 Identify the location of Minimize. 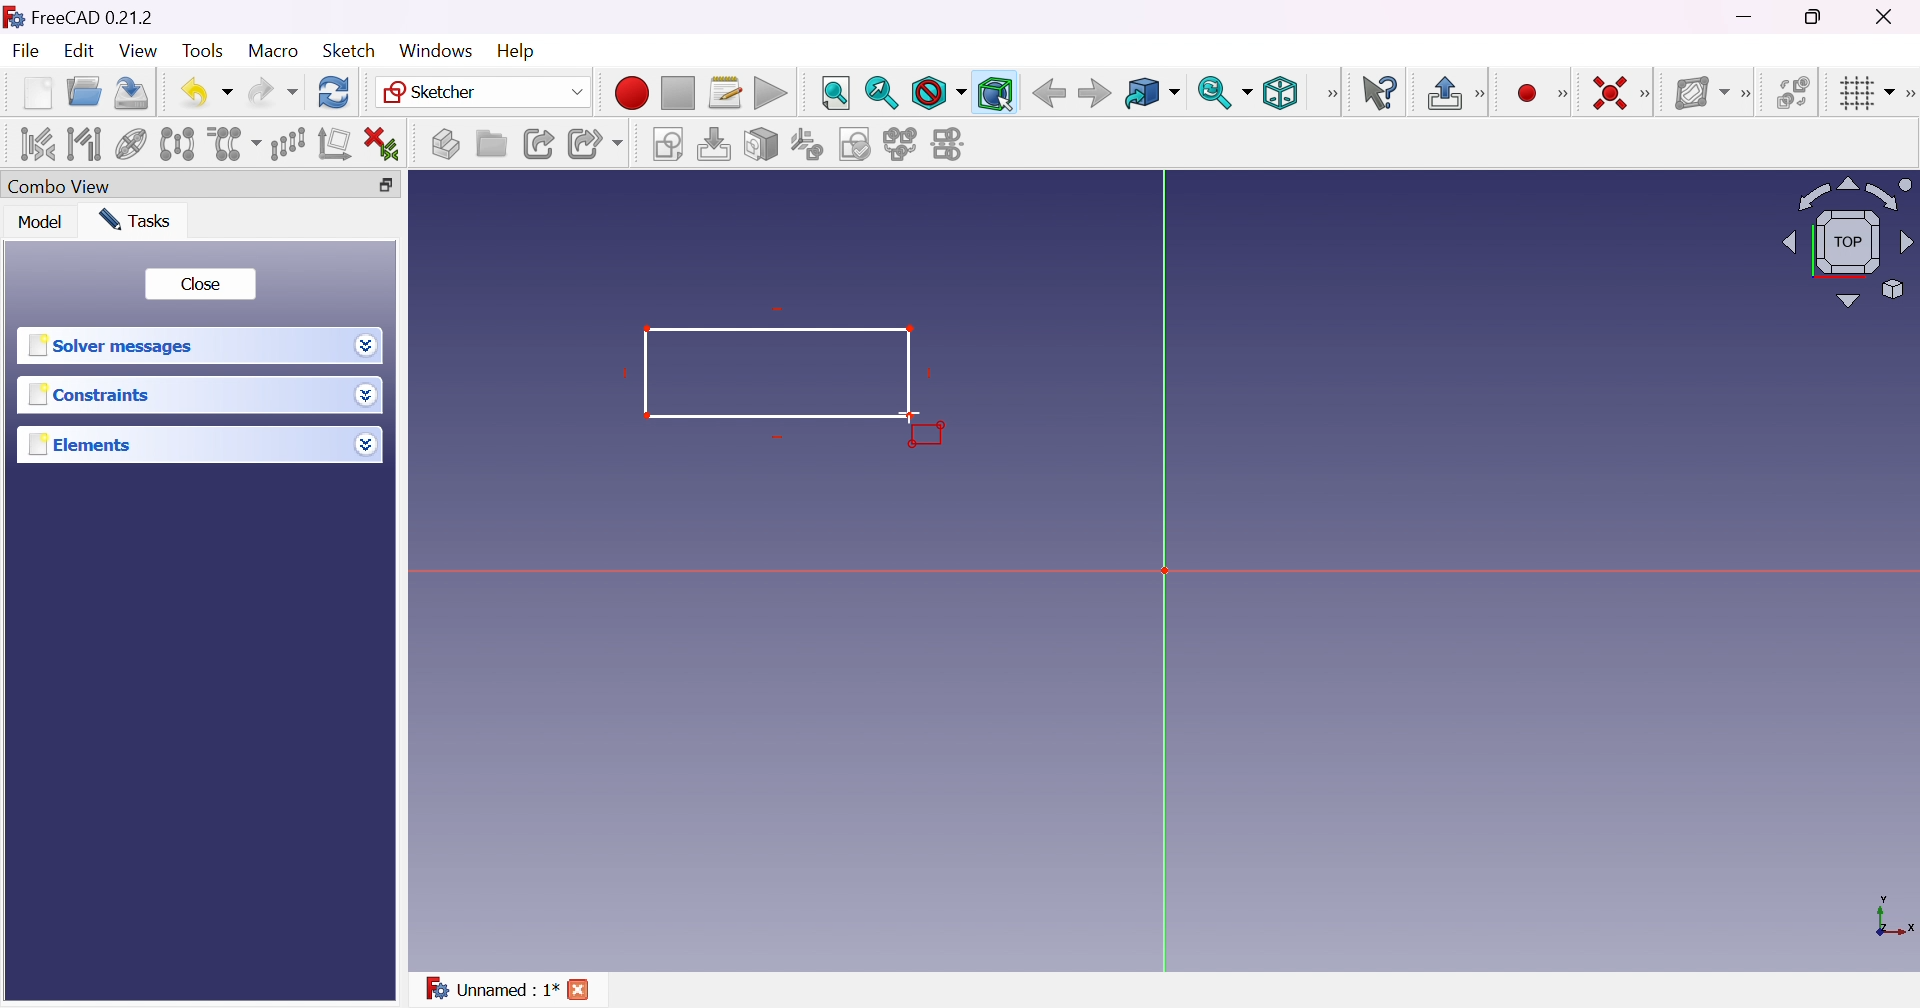
(1745, 16).